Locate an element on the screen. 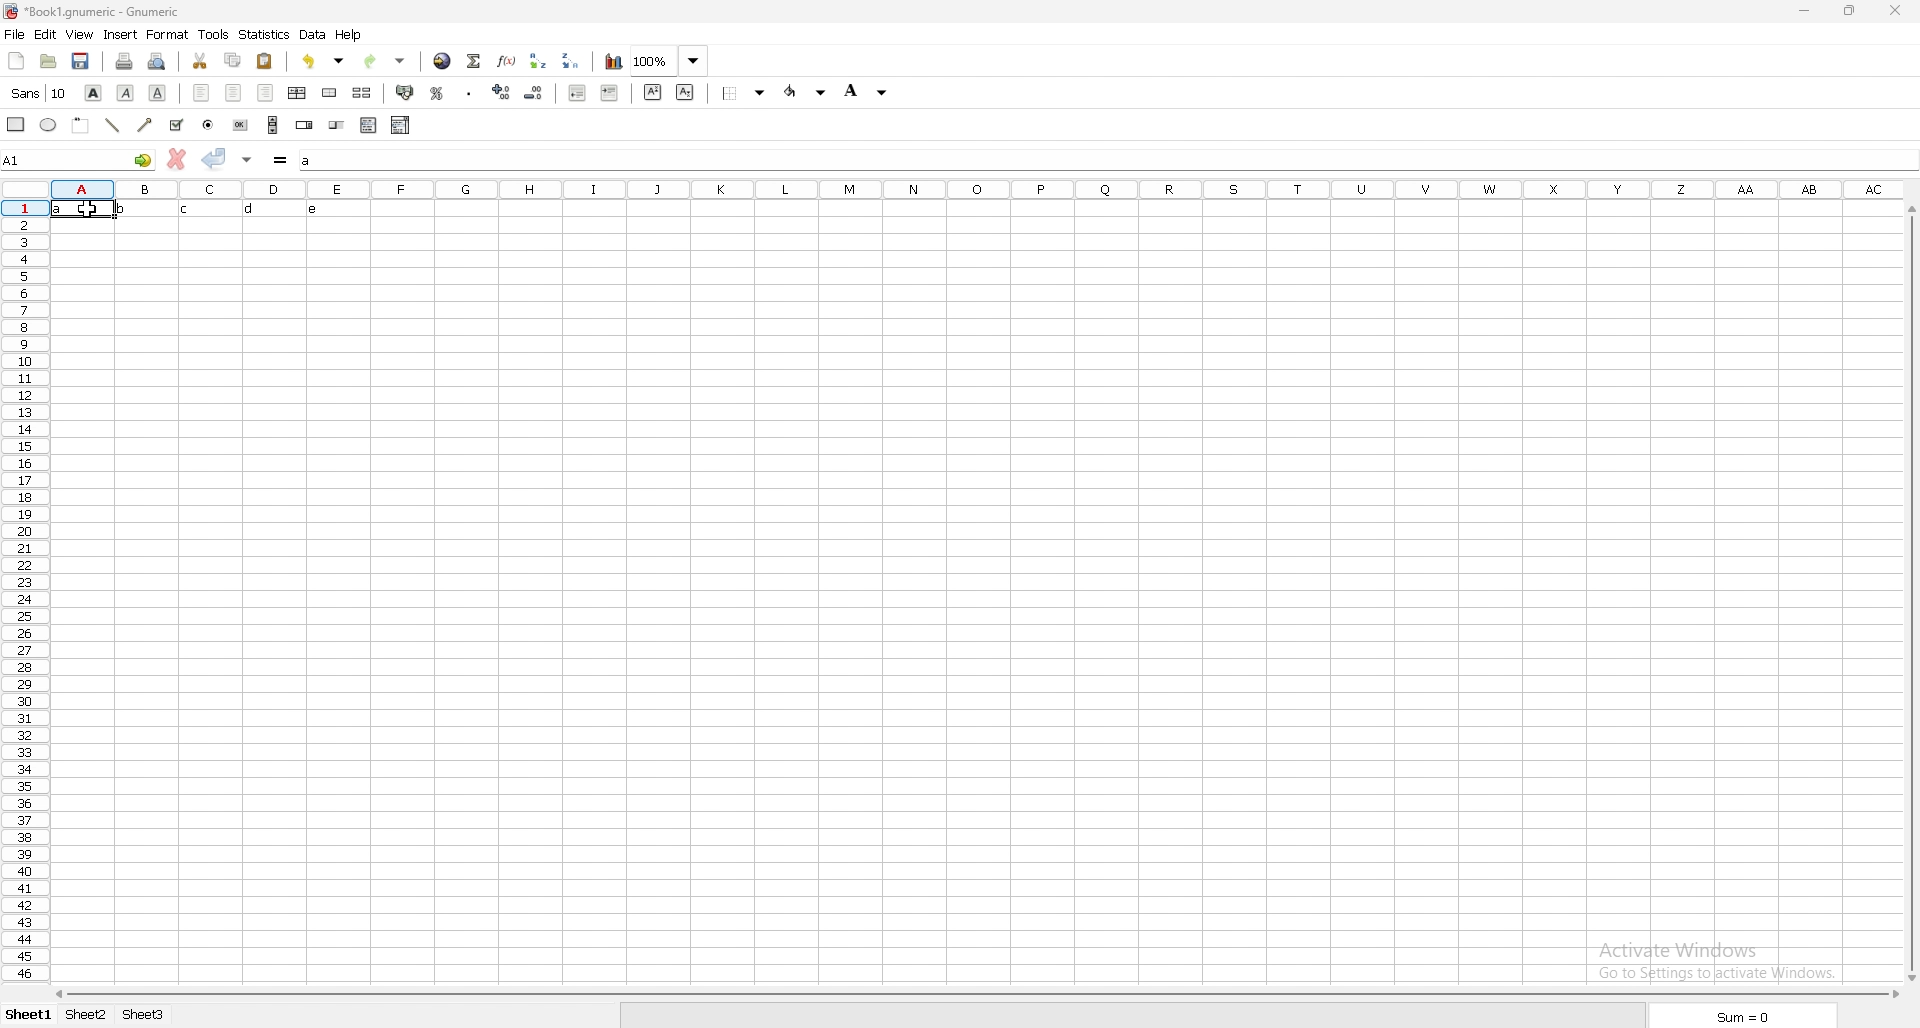 The height and width of the screenshot is (1028, 1920). save is located at coordinates (82, 61).